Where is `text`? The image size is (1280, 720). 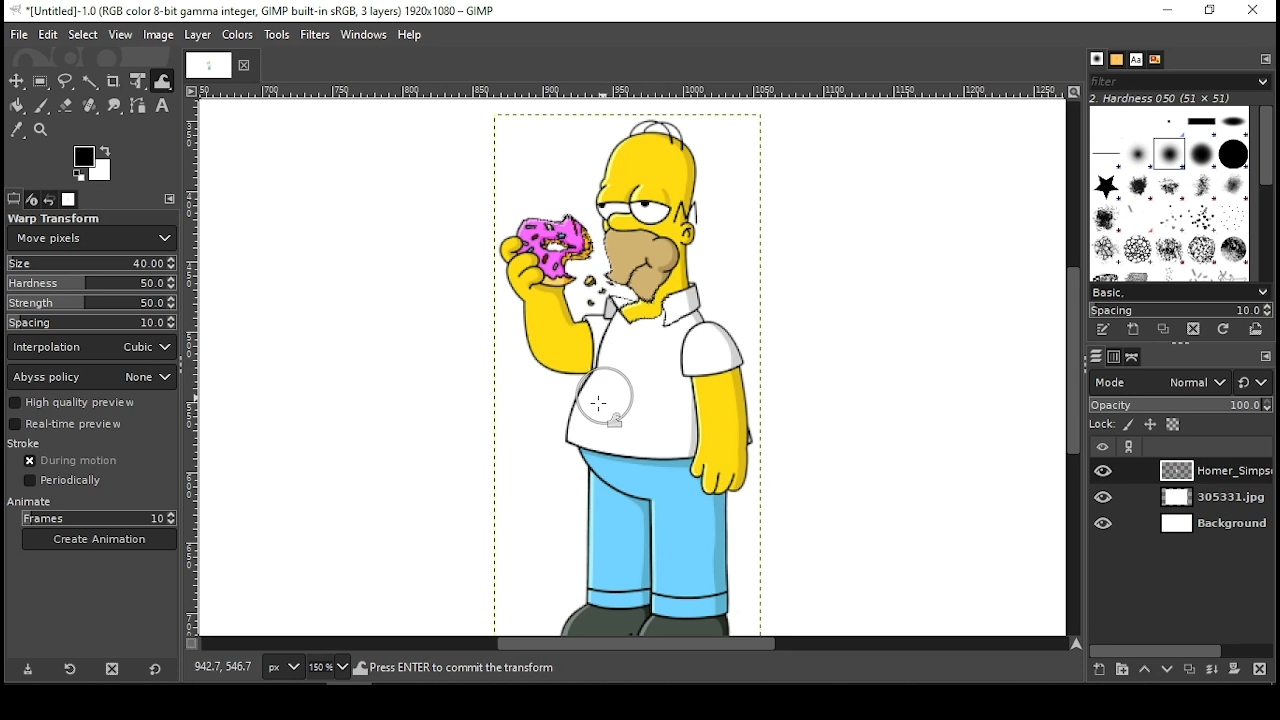
text is located at coordinates (1137, 60).